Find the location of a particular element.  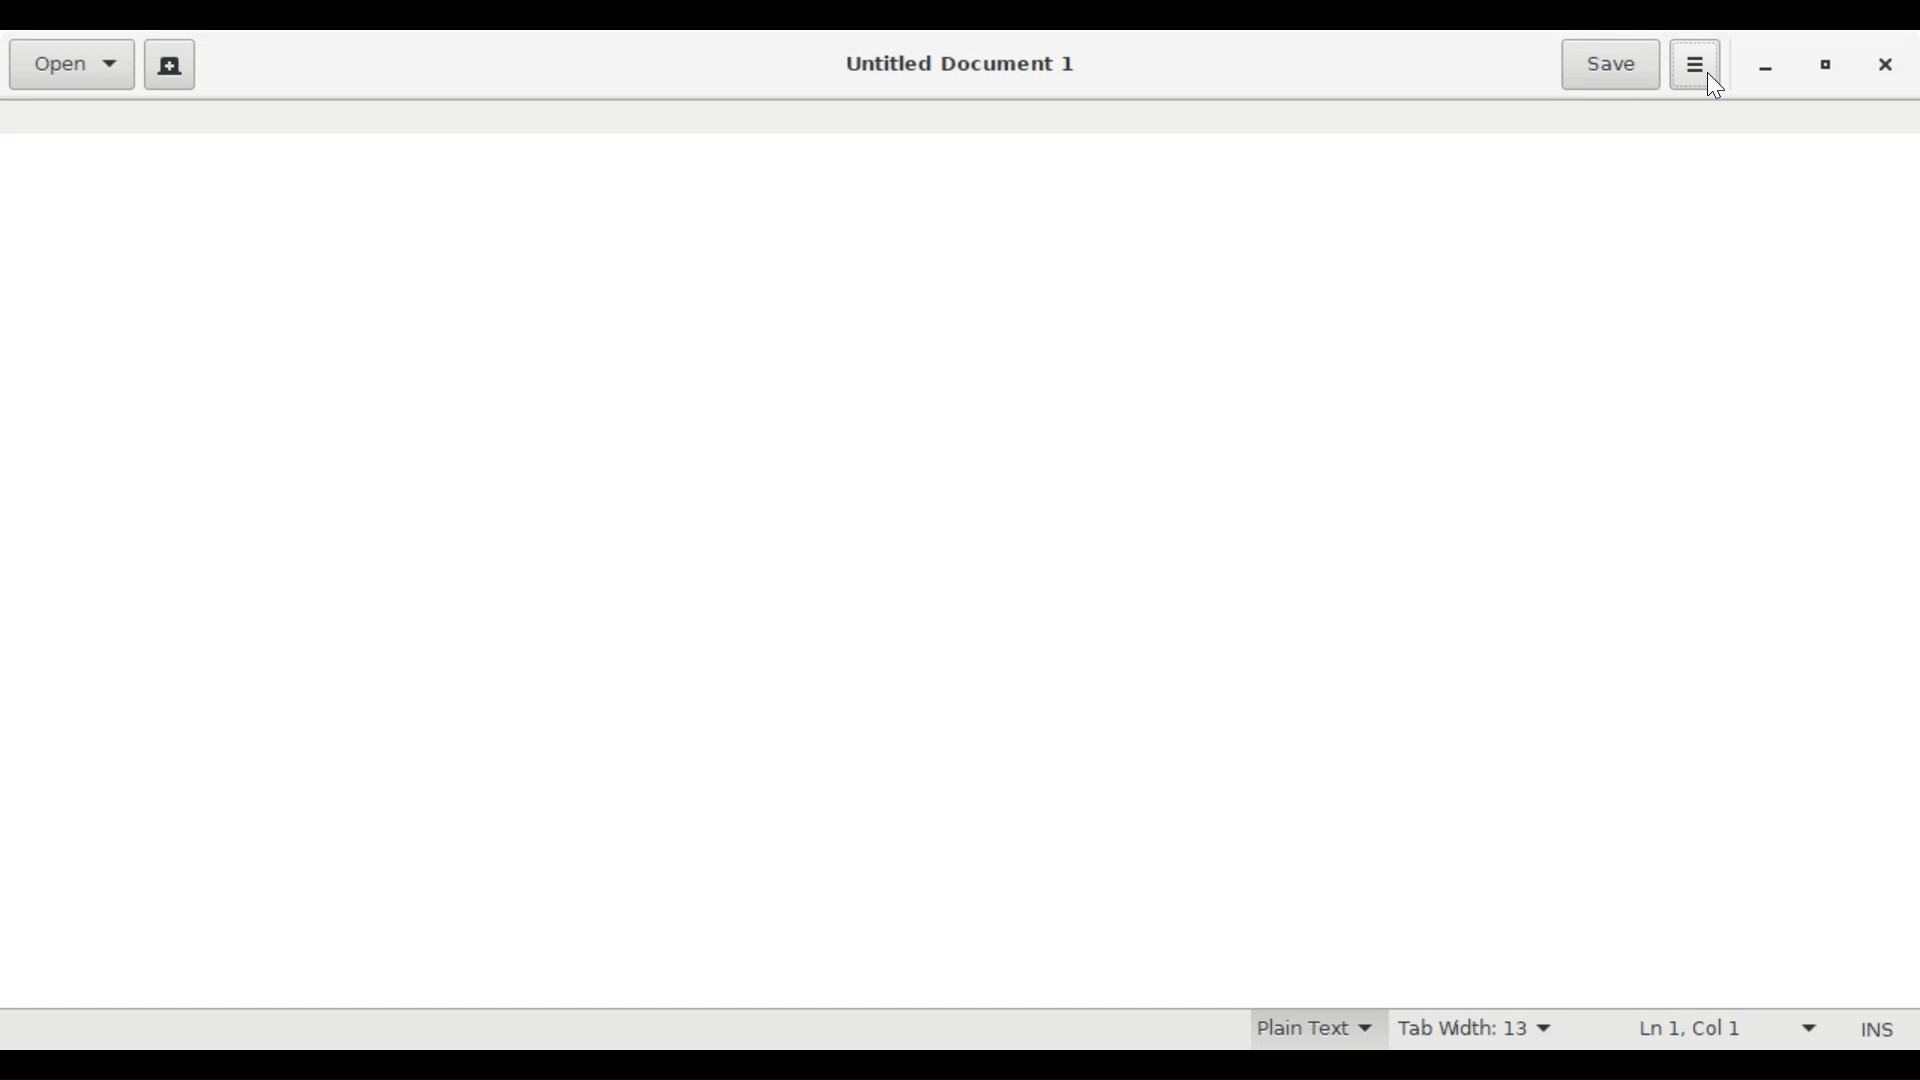

Restore is located at coordinates (1828, 68).